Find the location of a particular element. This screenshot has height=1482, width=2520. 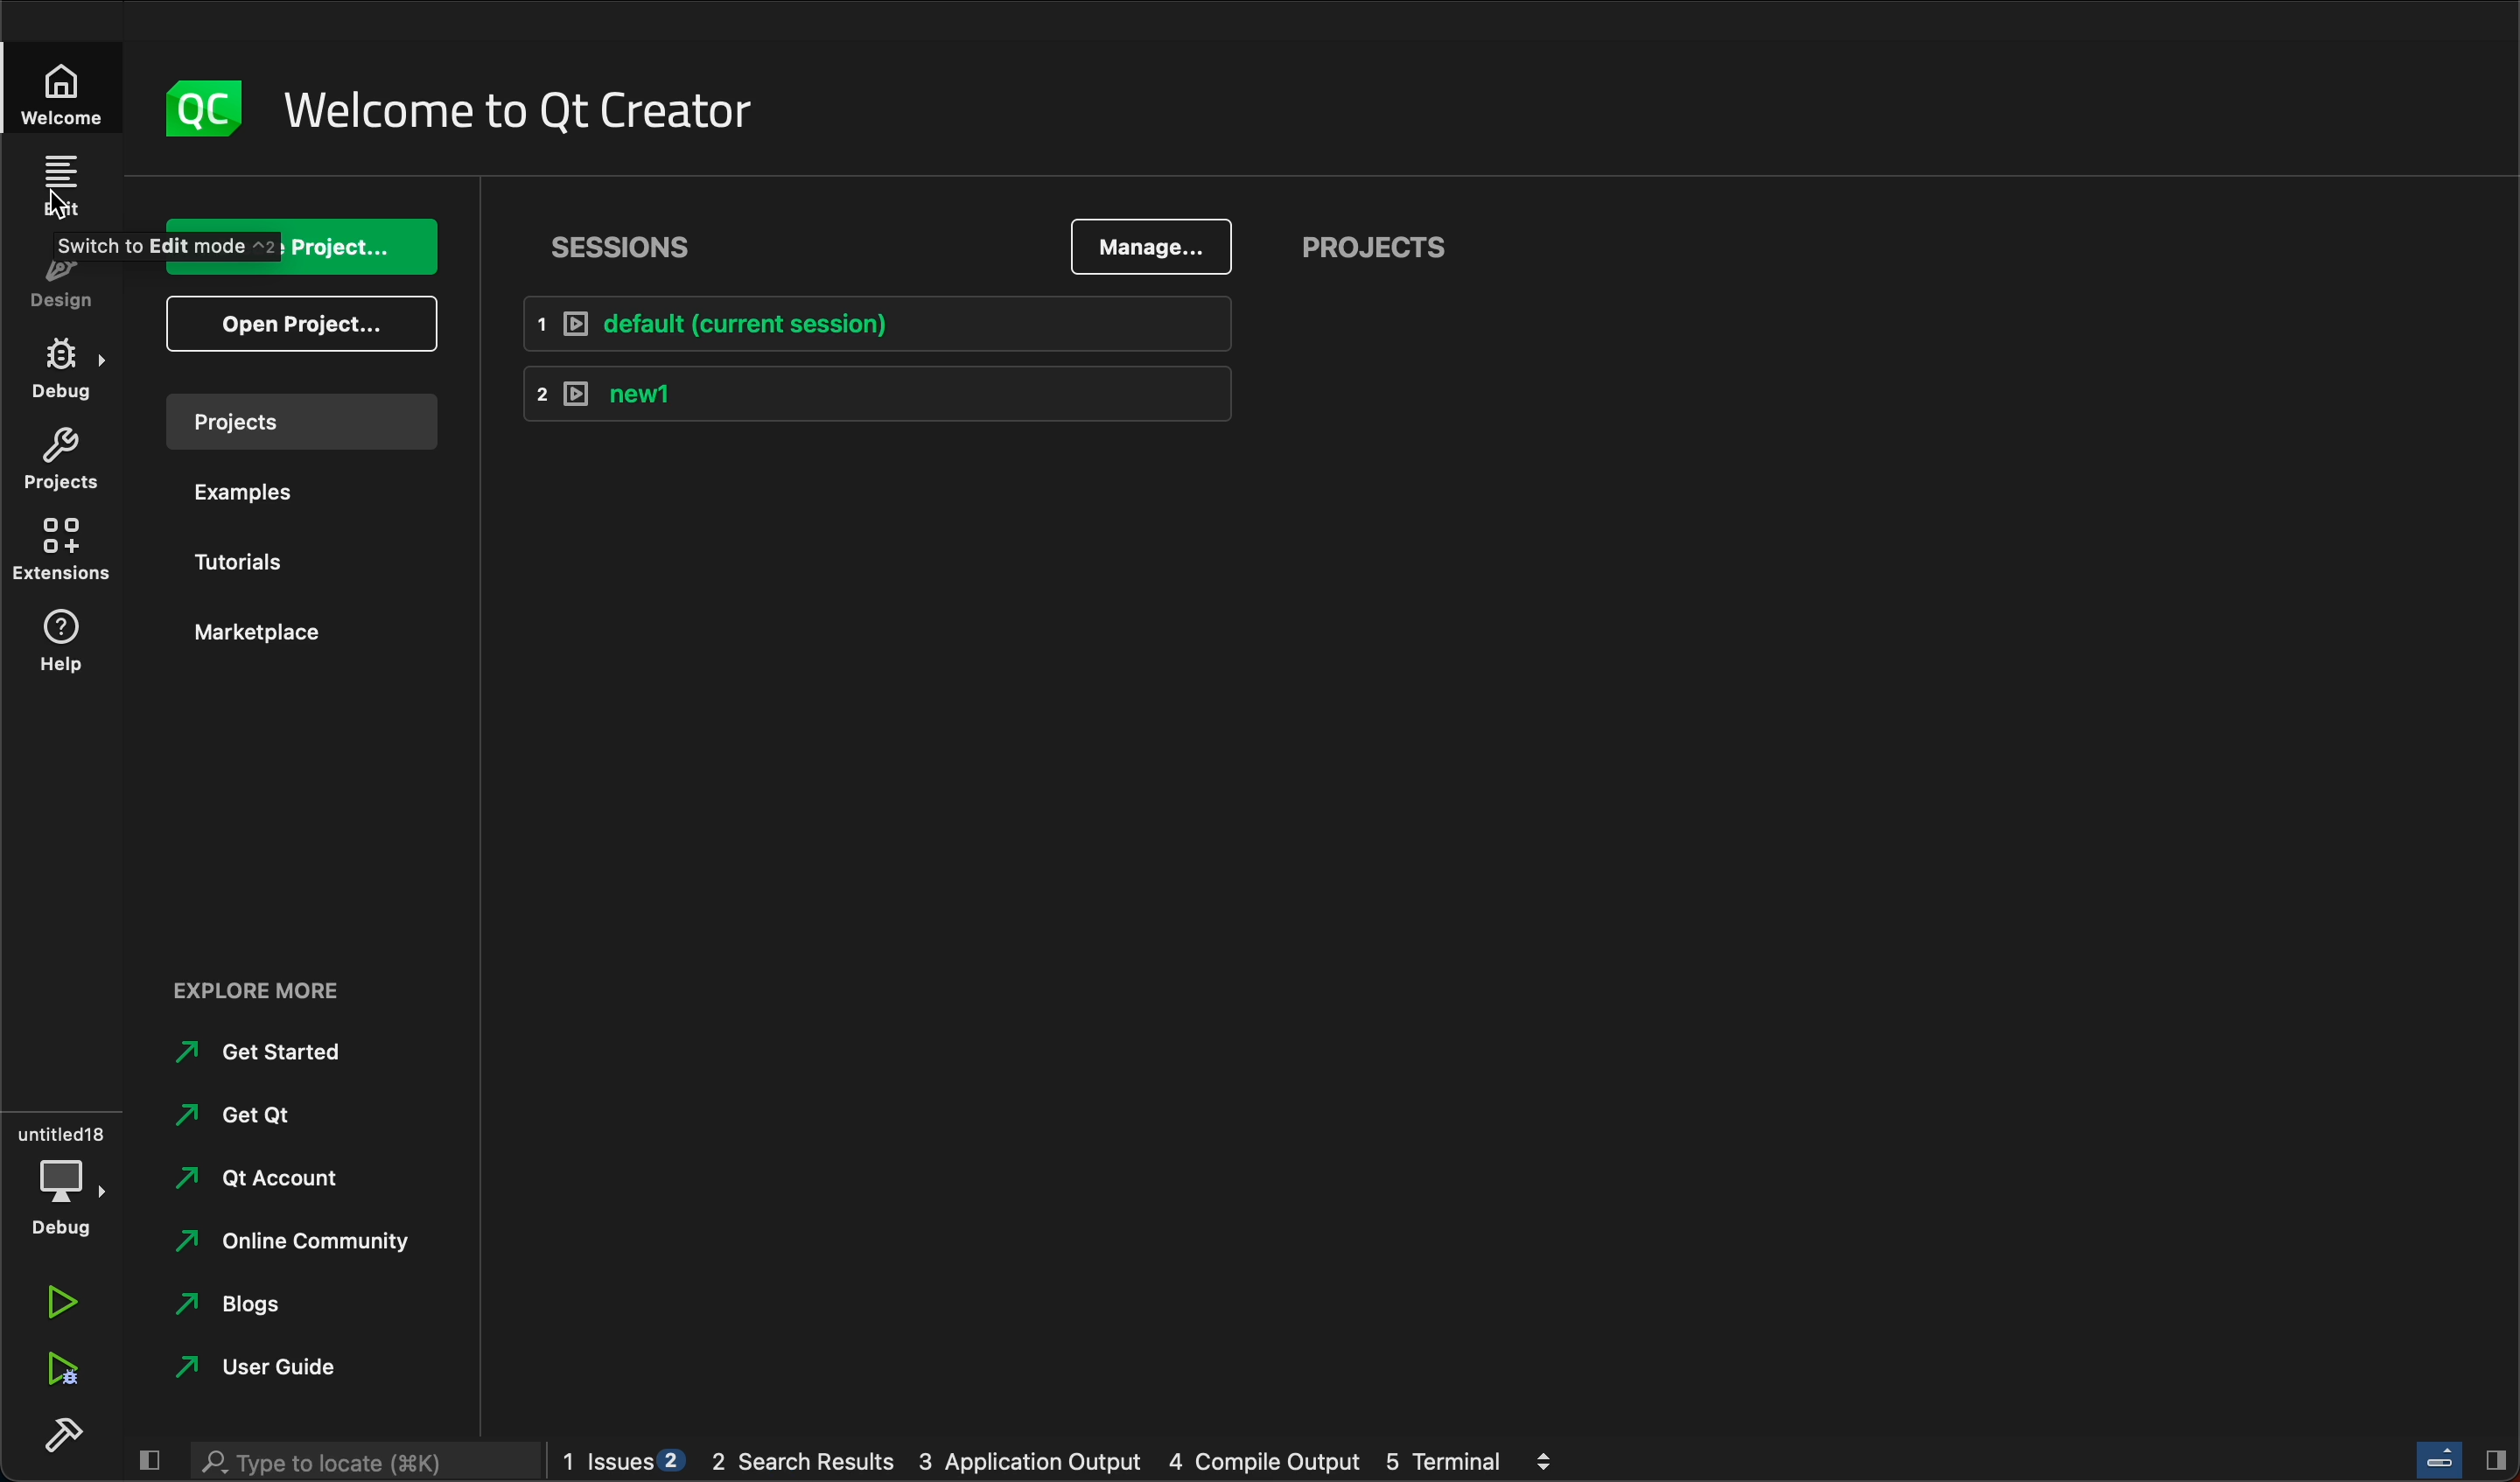

search bar is located at coordinates (366, 1462).